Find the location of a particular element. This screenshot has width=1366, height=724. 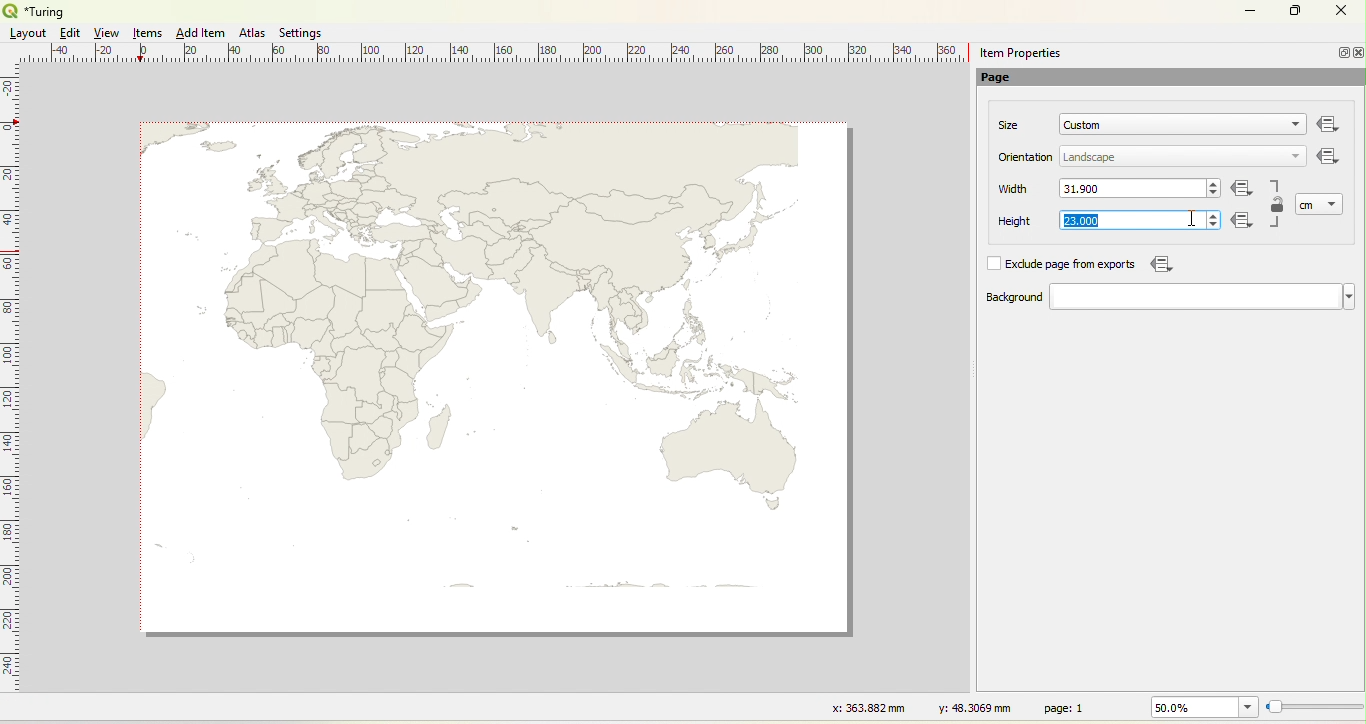

map is located at coordinates (499, 379).